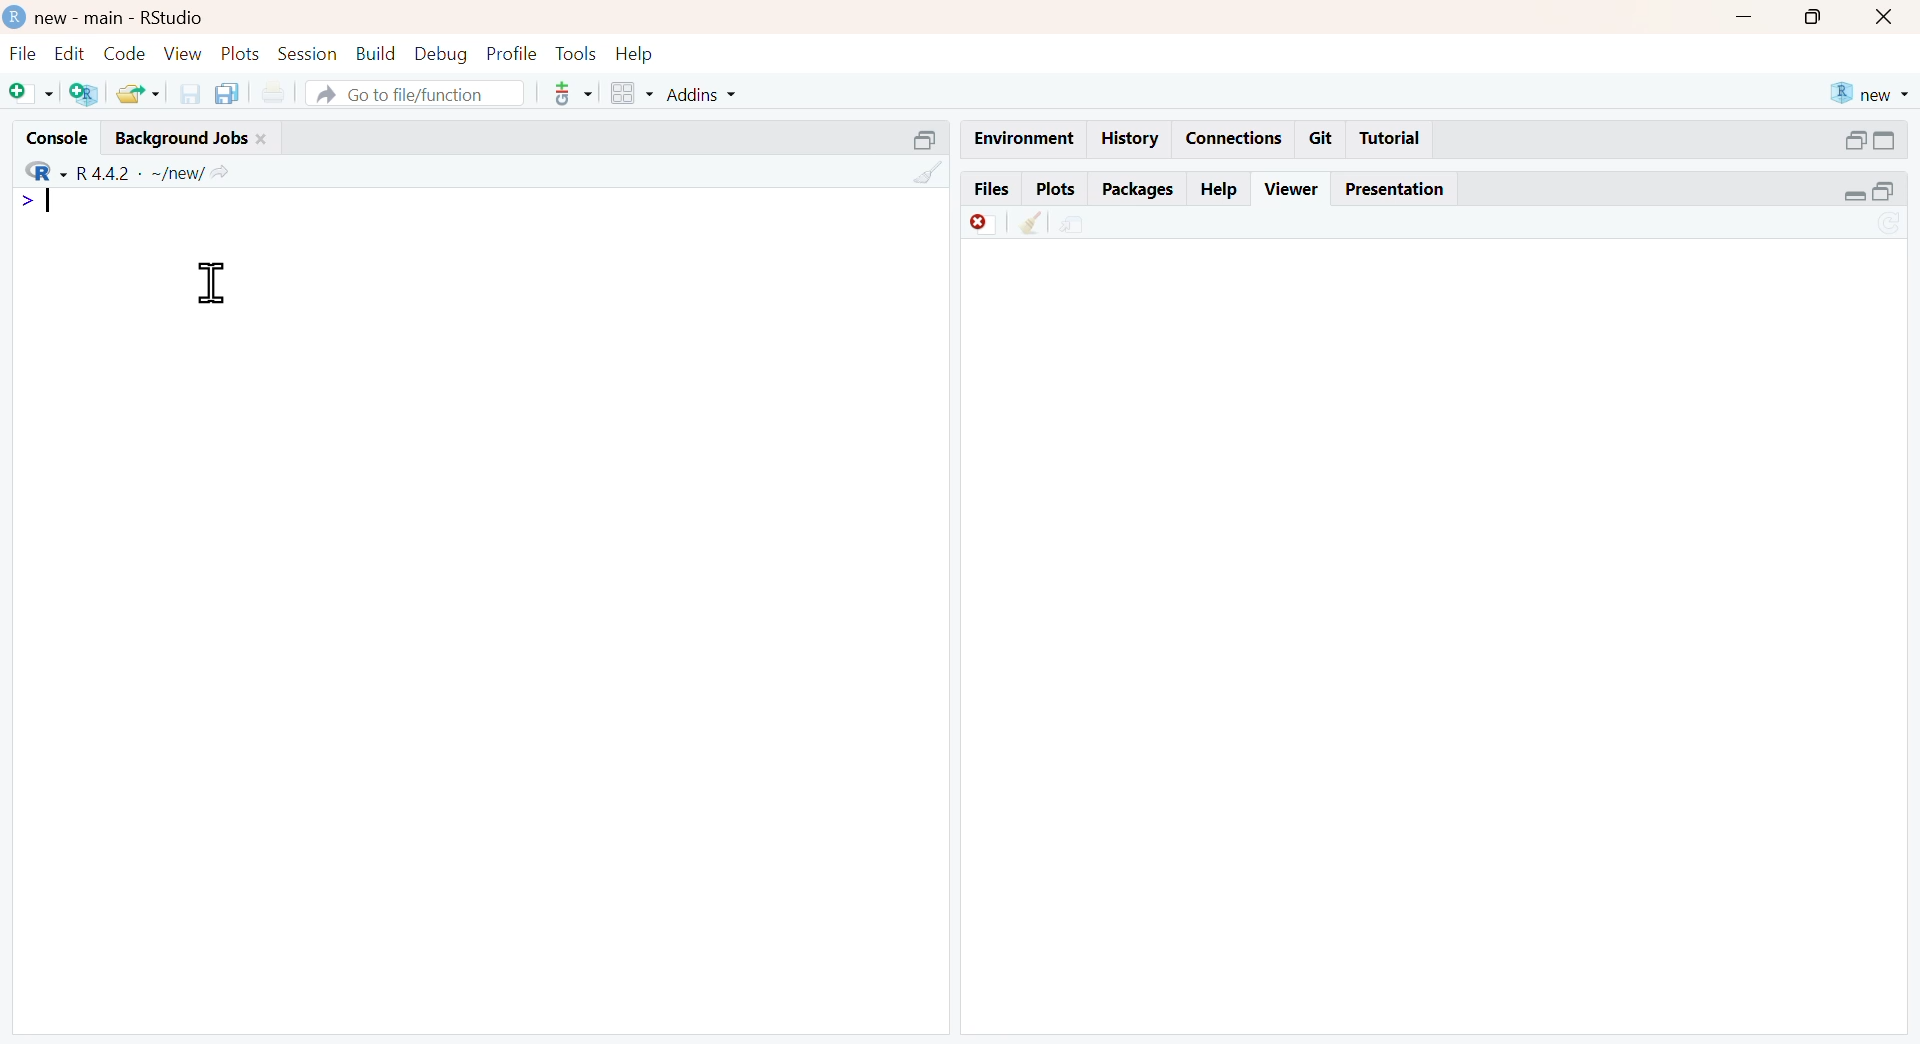 The height and width of the screenshot is (1044, 1920). Describe the element at coordinates (406, 94) in the screenshot. I see `A Go to file/function` at that location.